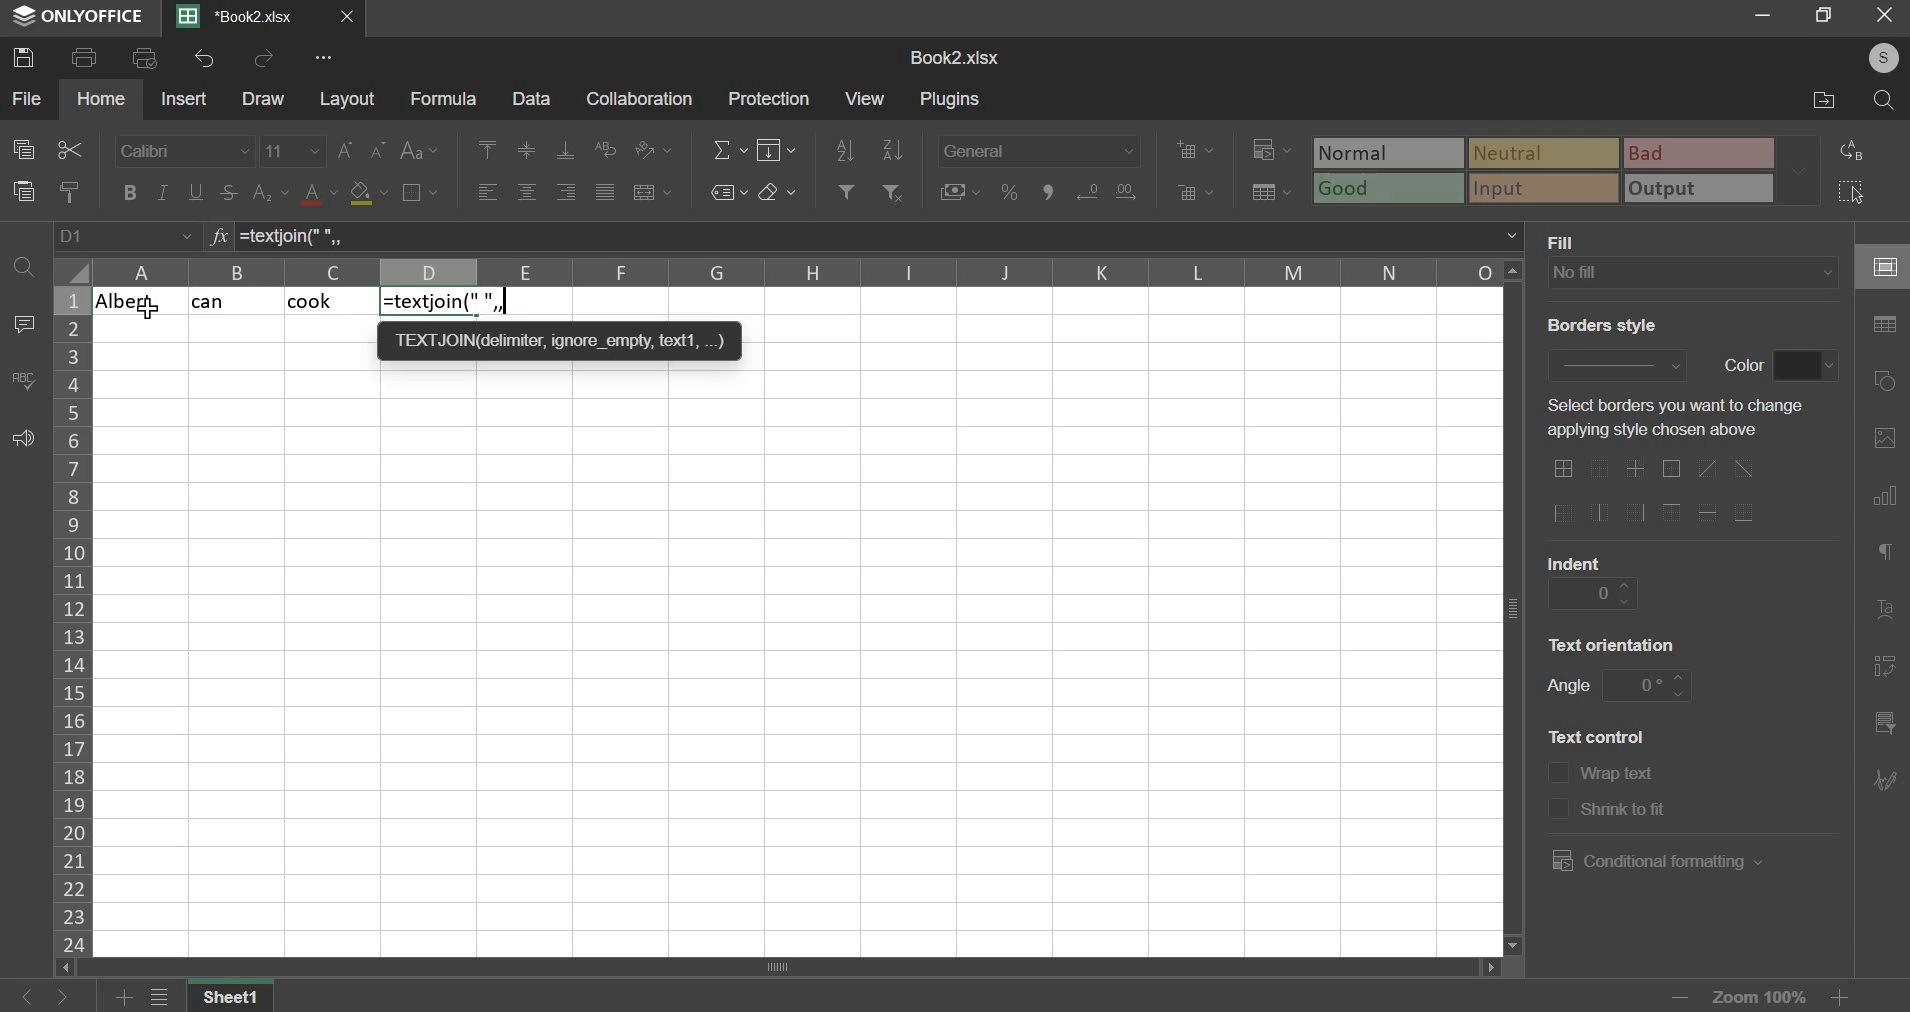  What do you see at coordinates (559, 339) in the screenshot?
I see `TEXTJON deter, ignore empty text,` at bounding box center [559, 339].